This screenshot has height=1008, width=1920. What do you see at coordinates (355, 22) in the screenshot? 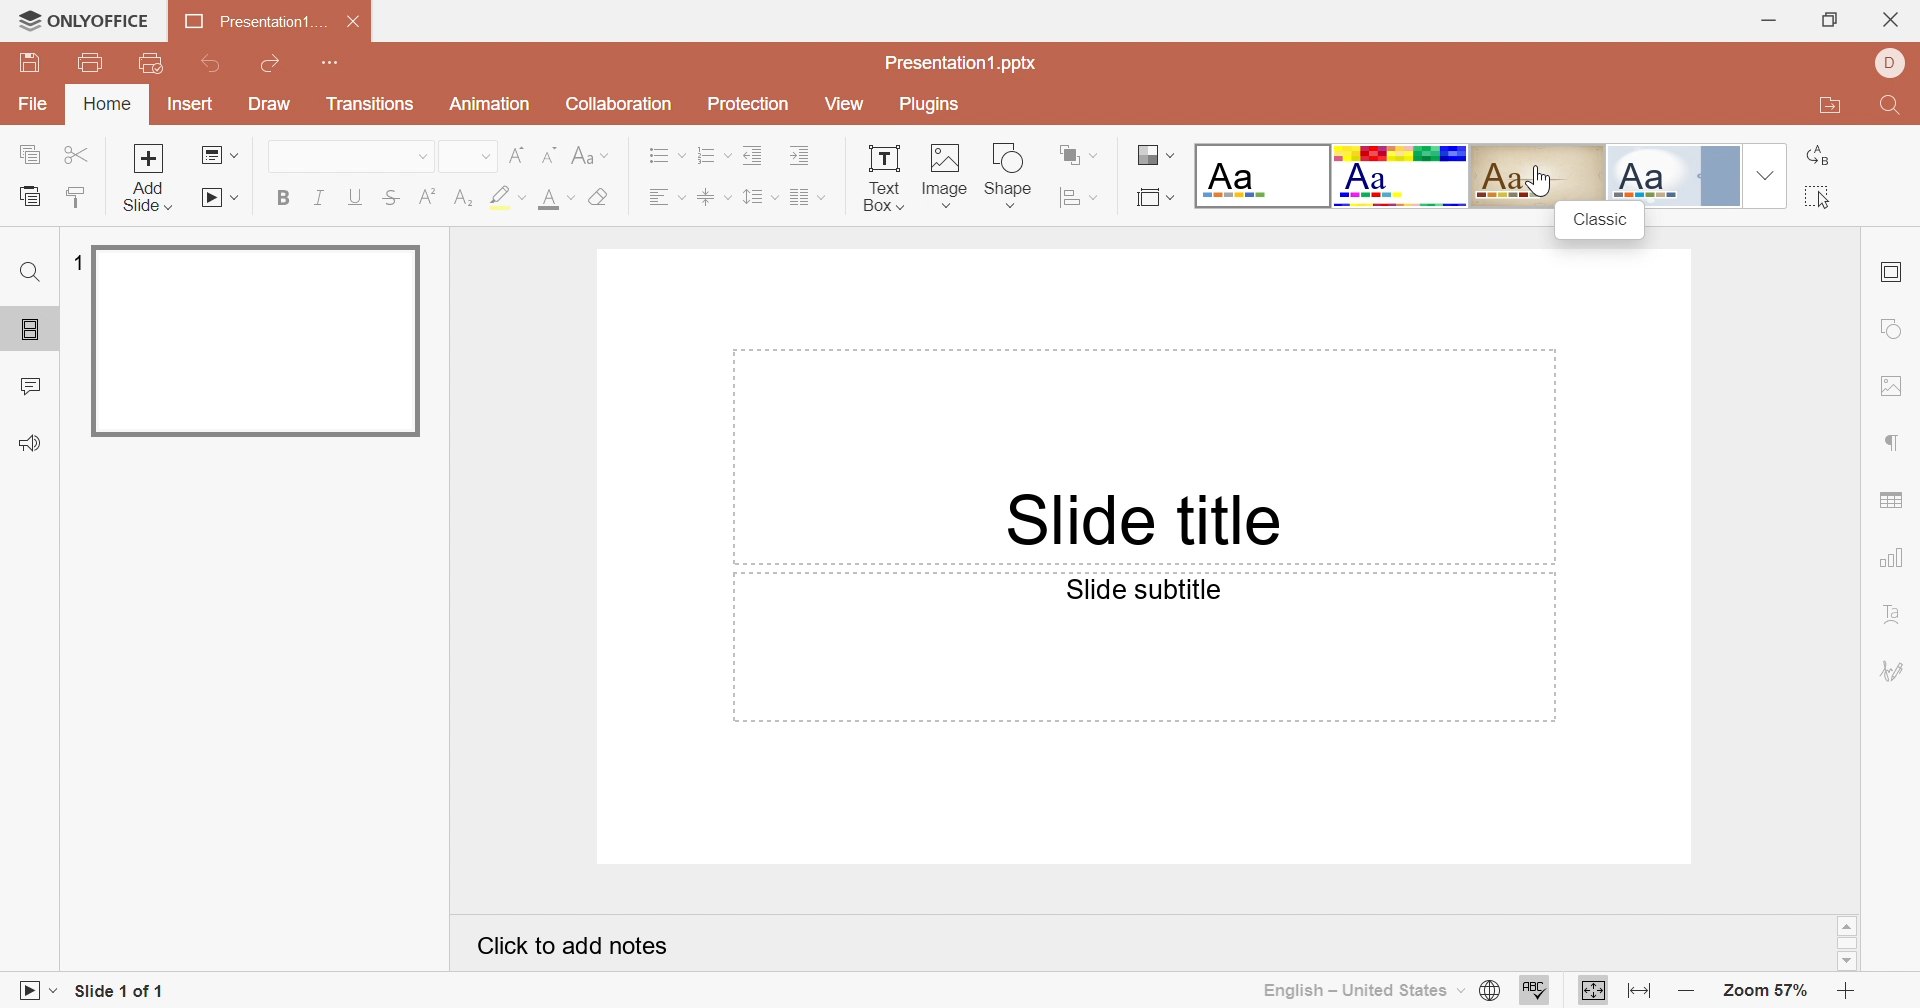
I see `Close` at bounding box center [355, 22].